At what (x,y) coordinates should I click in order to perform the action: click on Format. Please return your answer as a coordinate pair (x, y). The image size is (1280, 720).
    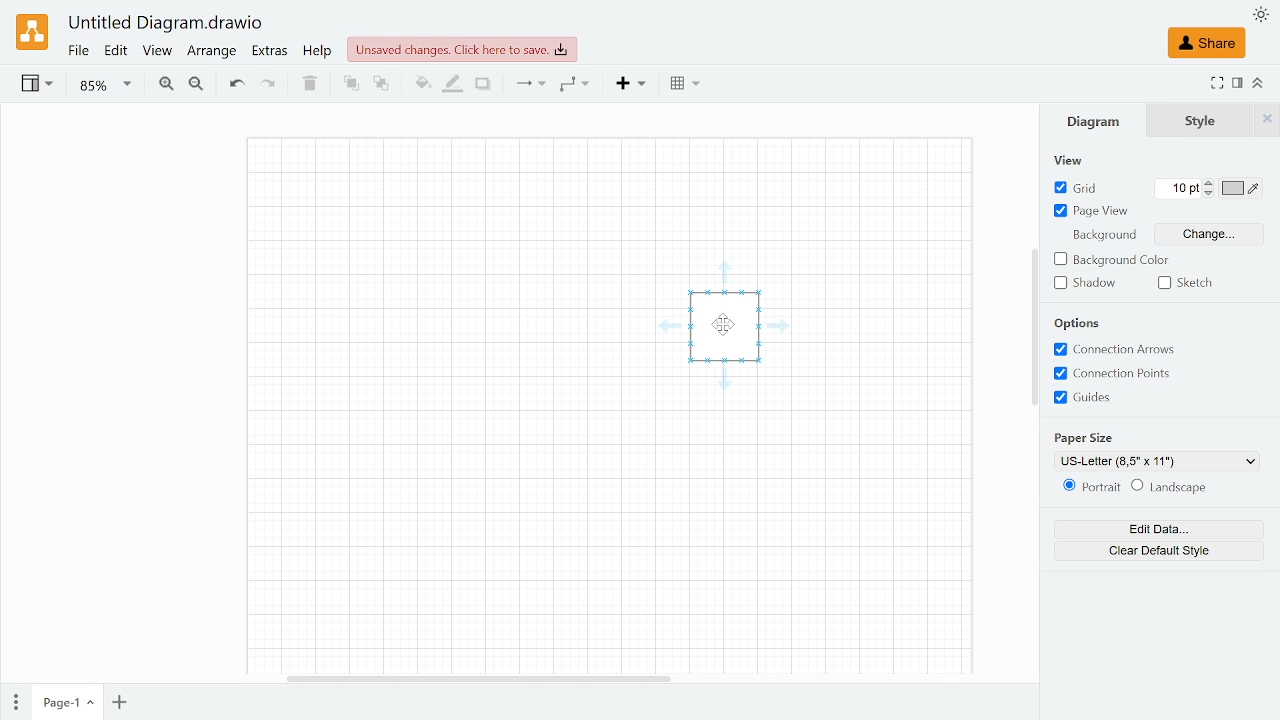
    Looking at the image, I should click on (1238, 84).